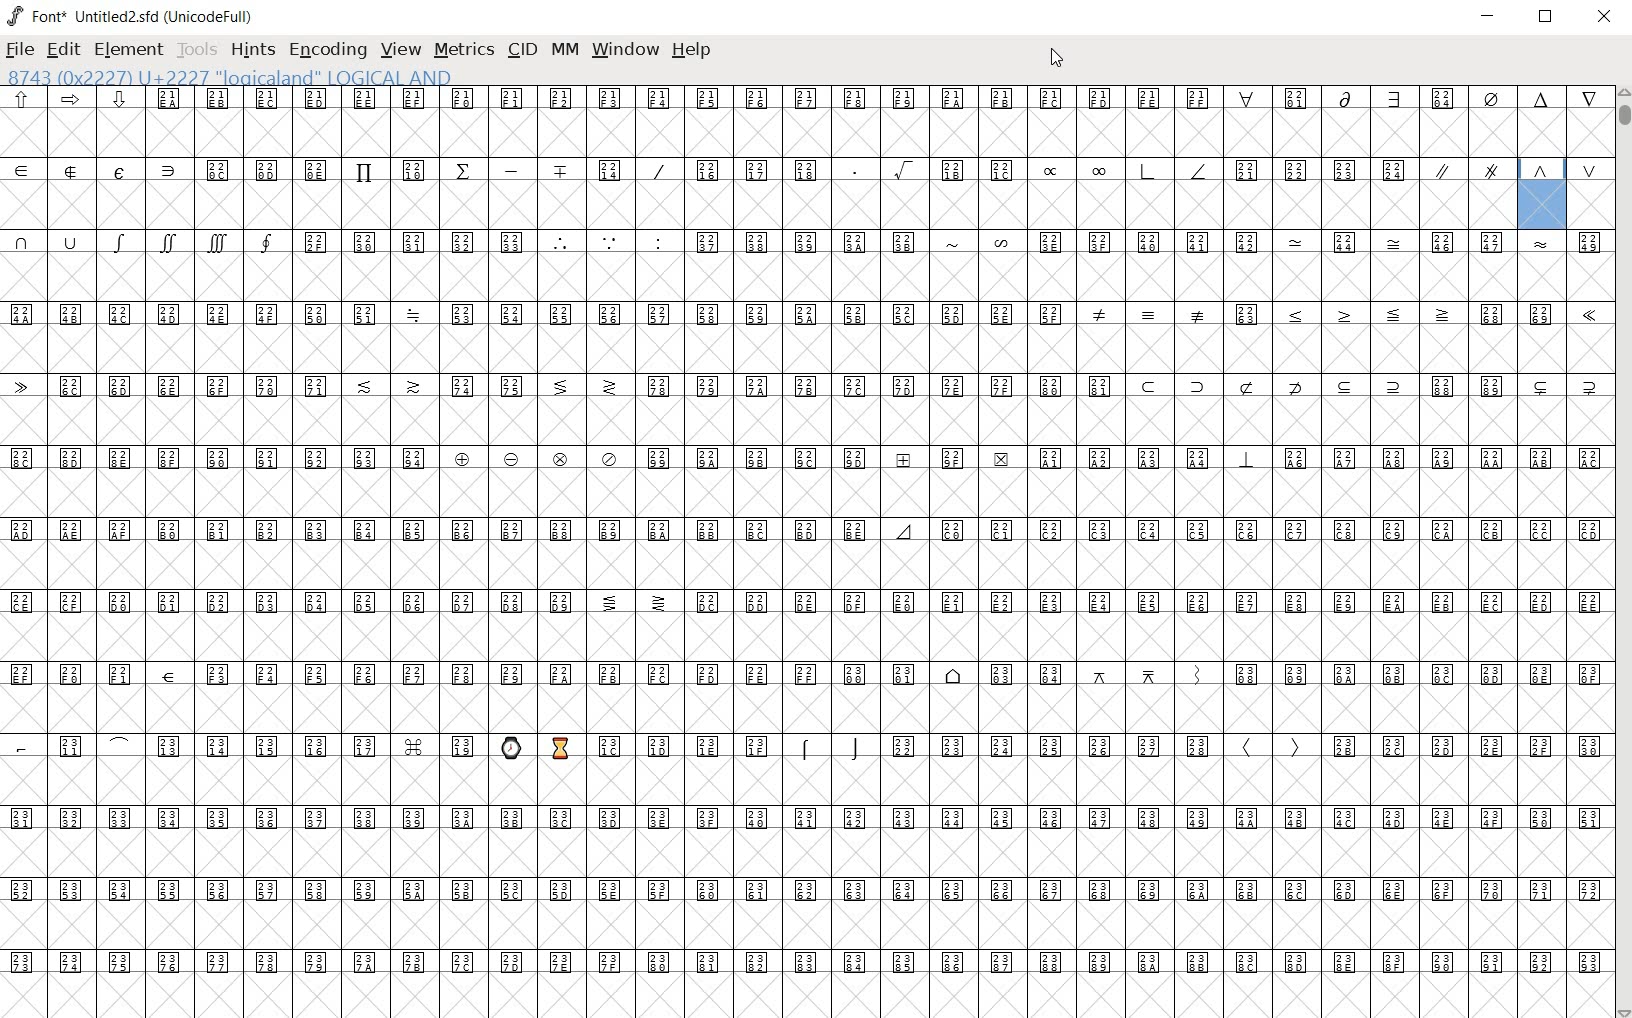 The image size is (1632, 1018). I want to click on window, so click(624, 49).